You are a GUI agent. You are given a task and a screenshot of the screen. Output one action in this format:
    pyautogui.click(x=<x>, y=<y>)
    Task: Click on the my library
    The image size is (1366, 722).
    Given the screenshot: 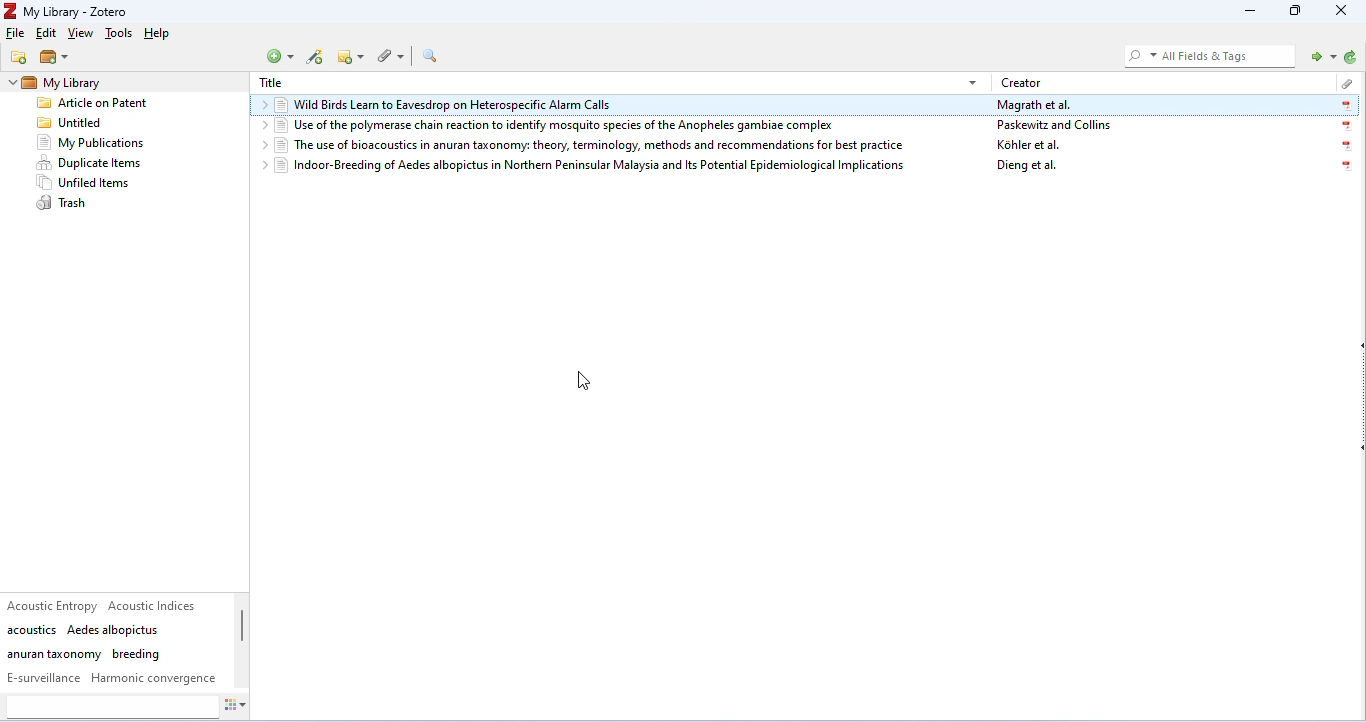 What is the action you would take?
    pyautogui.click(x=86, y=82)
    